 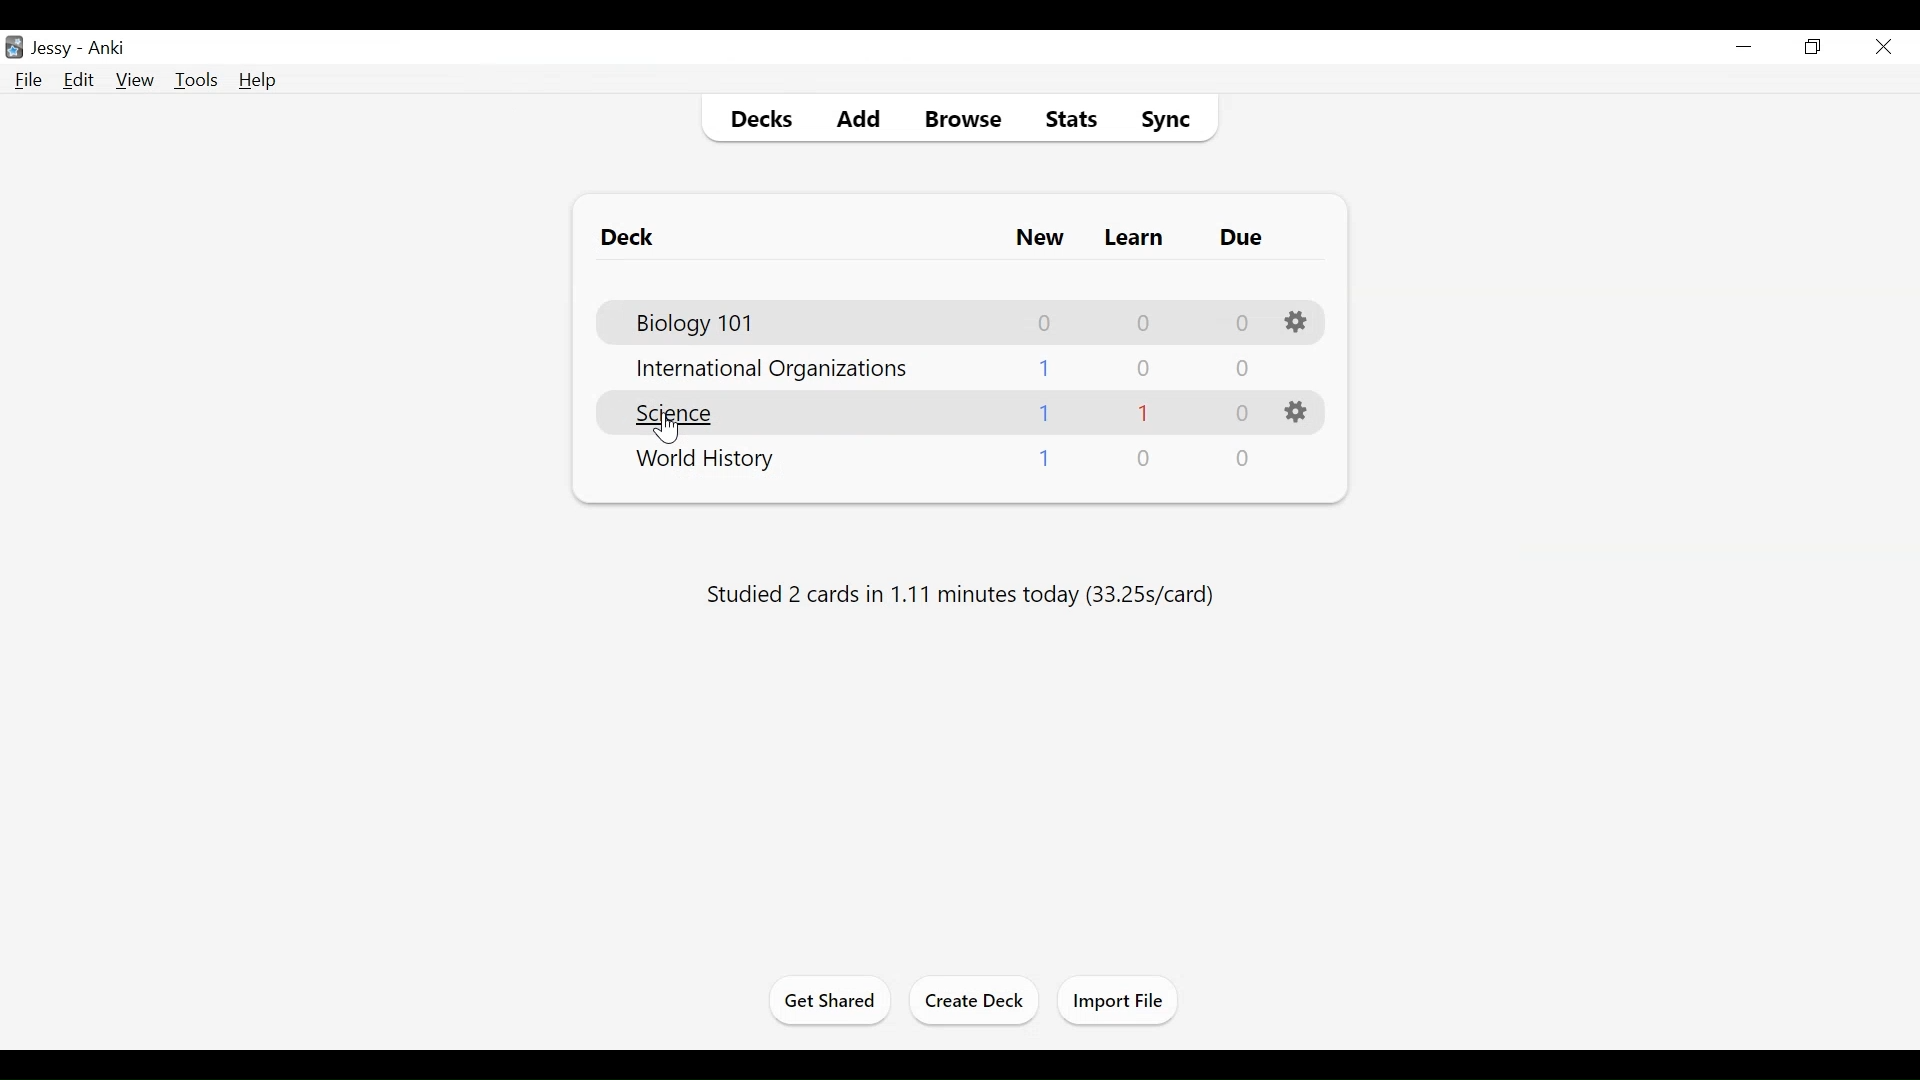 What do you see at coordinates (1167, 119) in the screenshot?
I see `Sync` at bounding box center [1167, 119].